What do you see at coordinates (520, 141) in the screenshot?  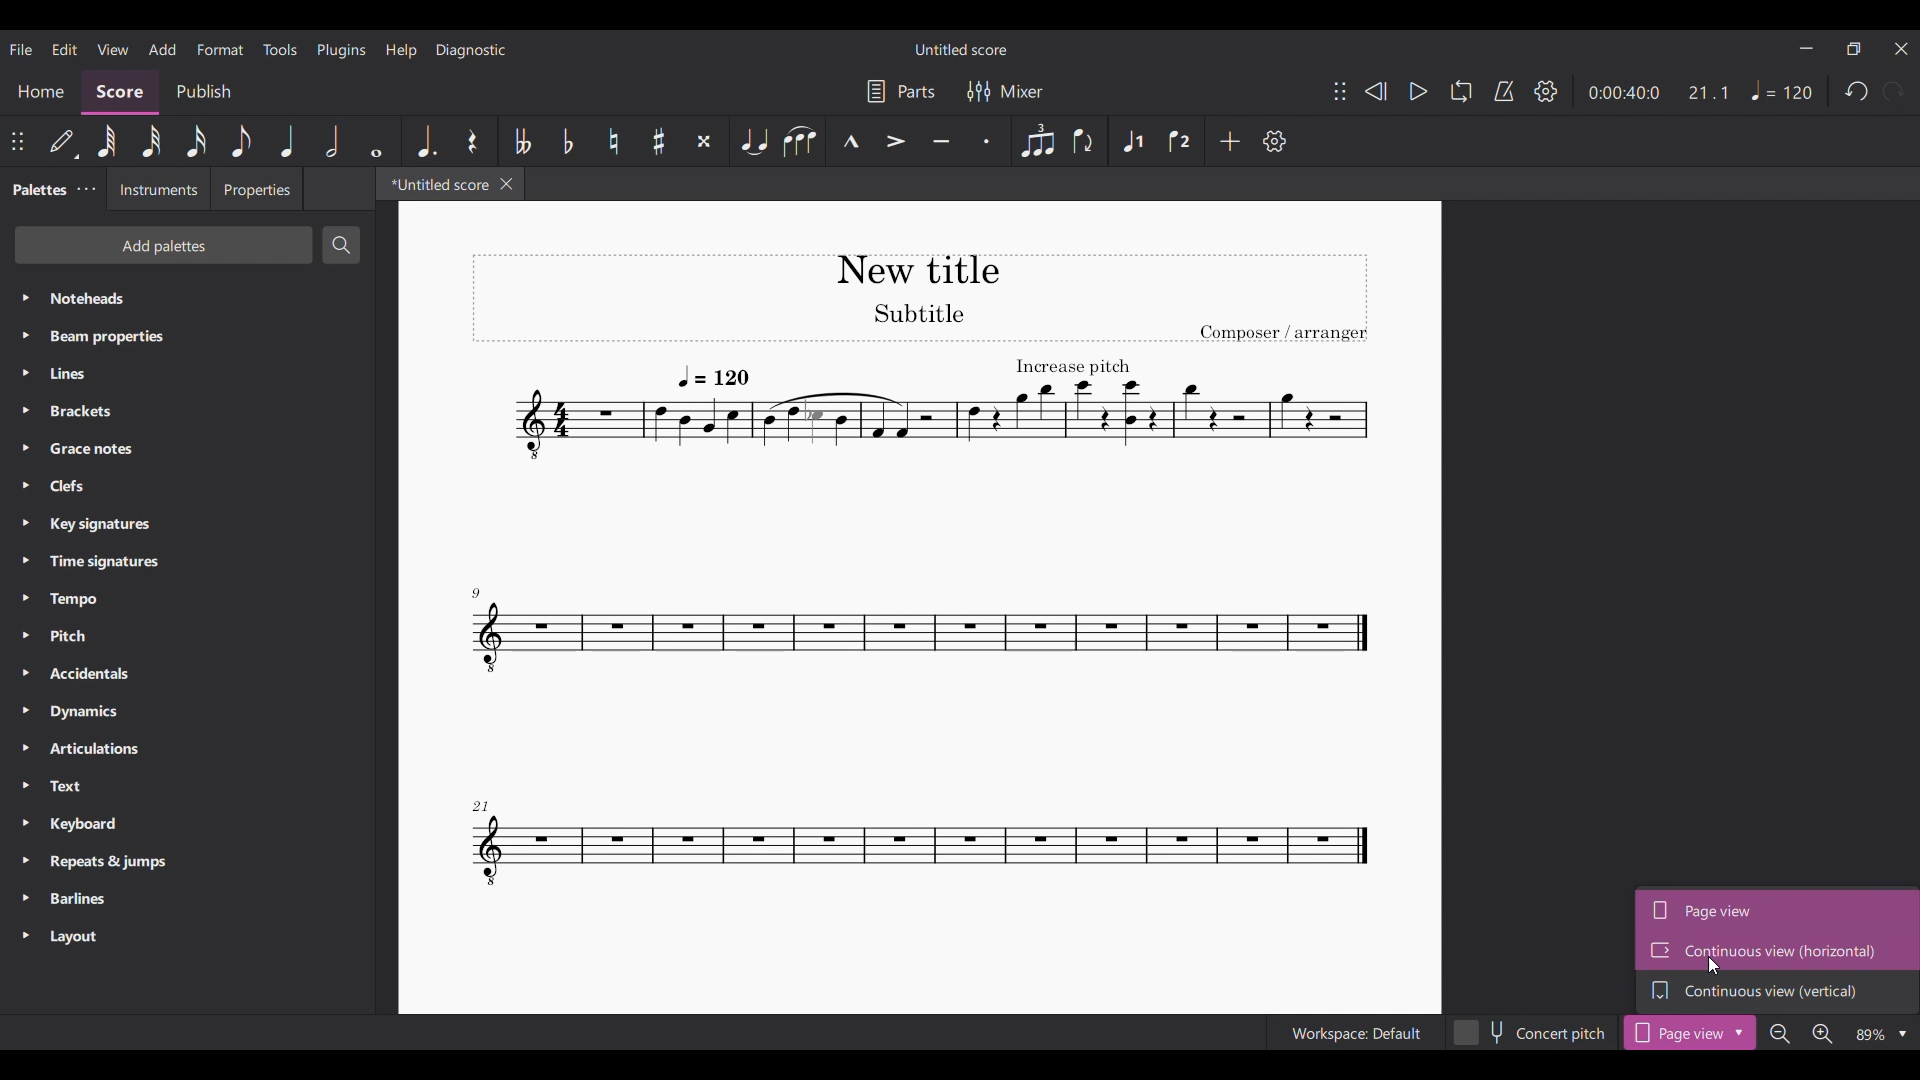 I see `Toggle double flat` at bounding box center [520, 141].